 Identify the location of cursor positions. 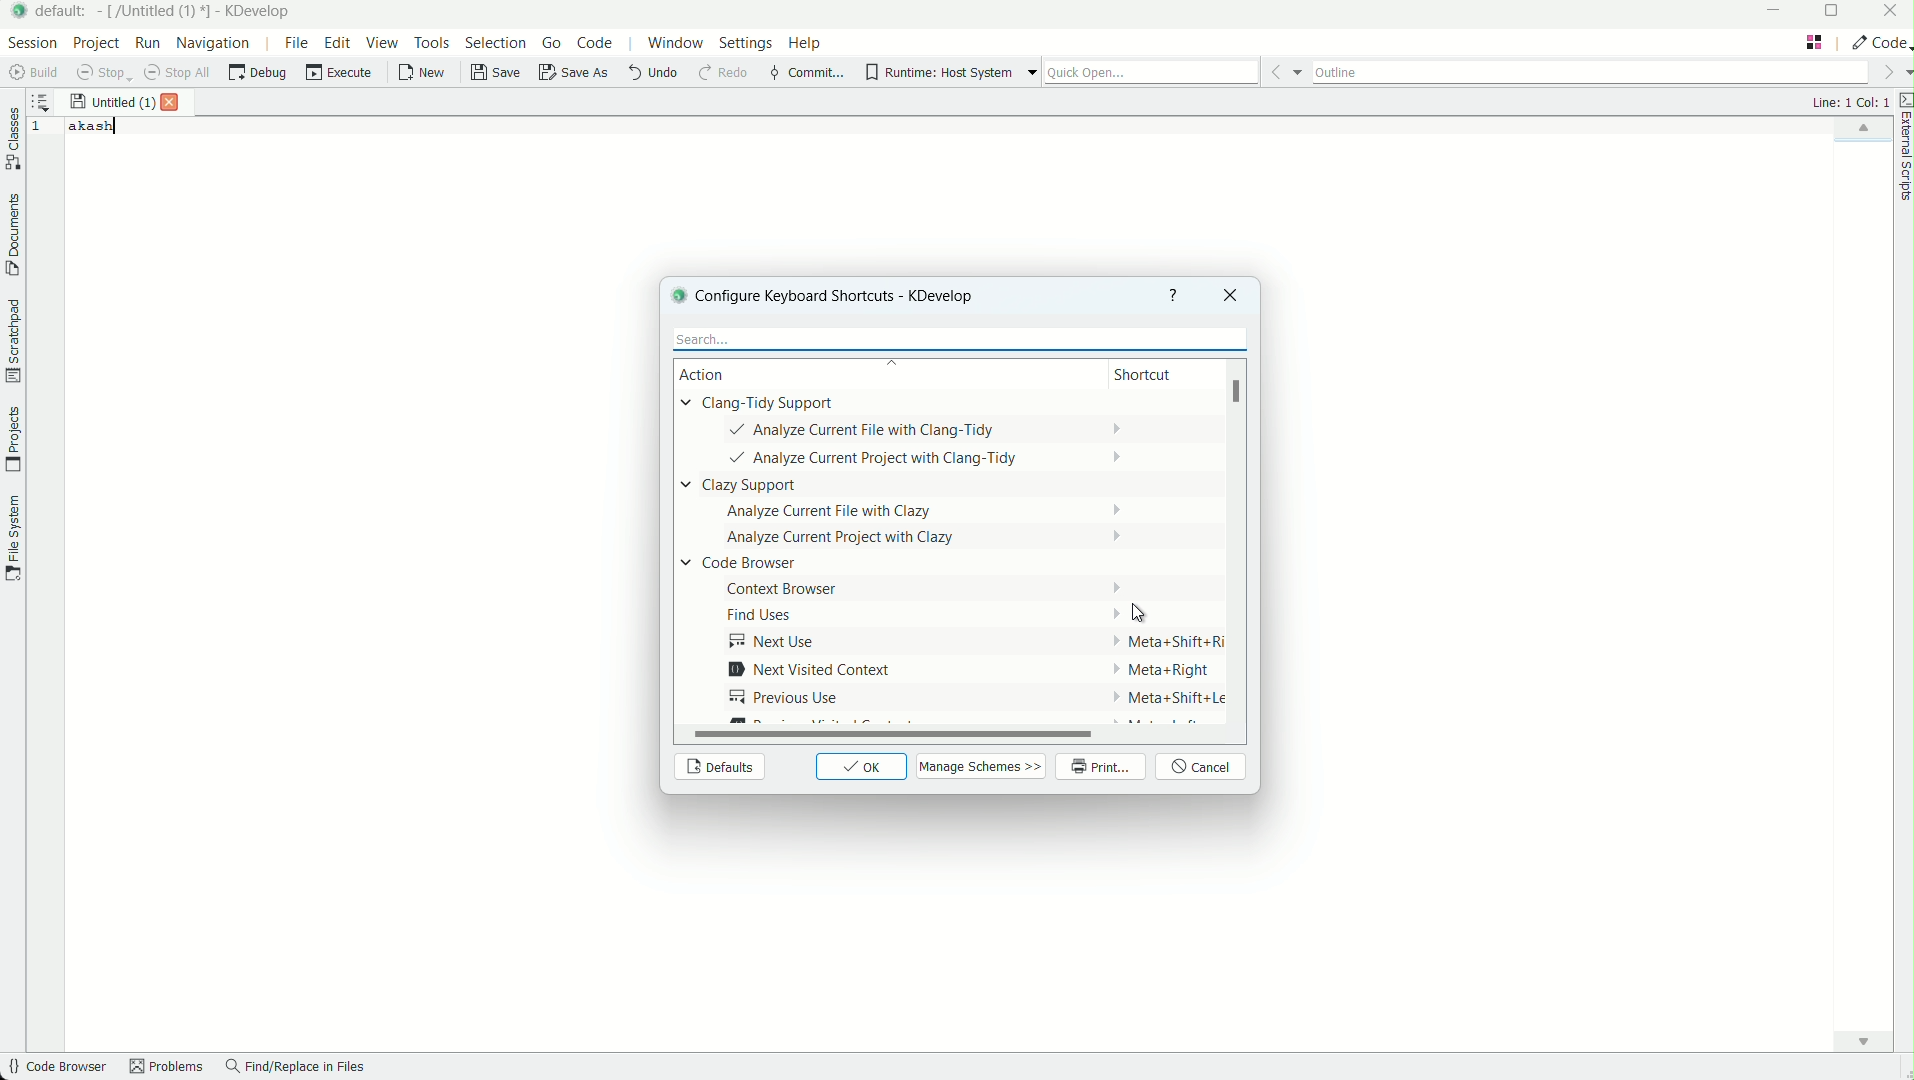
(1849, 102).